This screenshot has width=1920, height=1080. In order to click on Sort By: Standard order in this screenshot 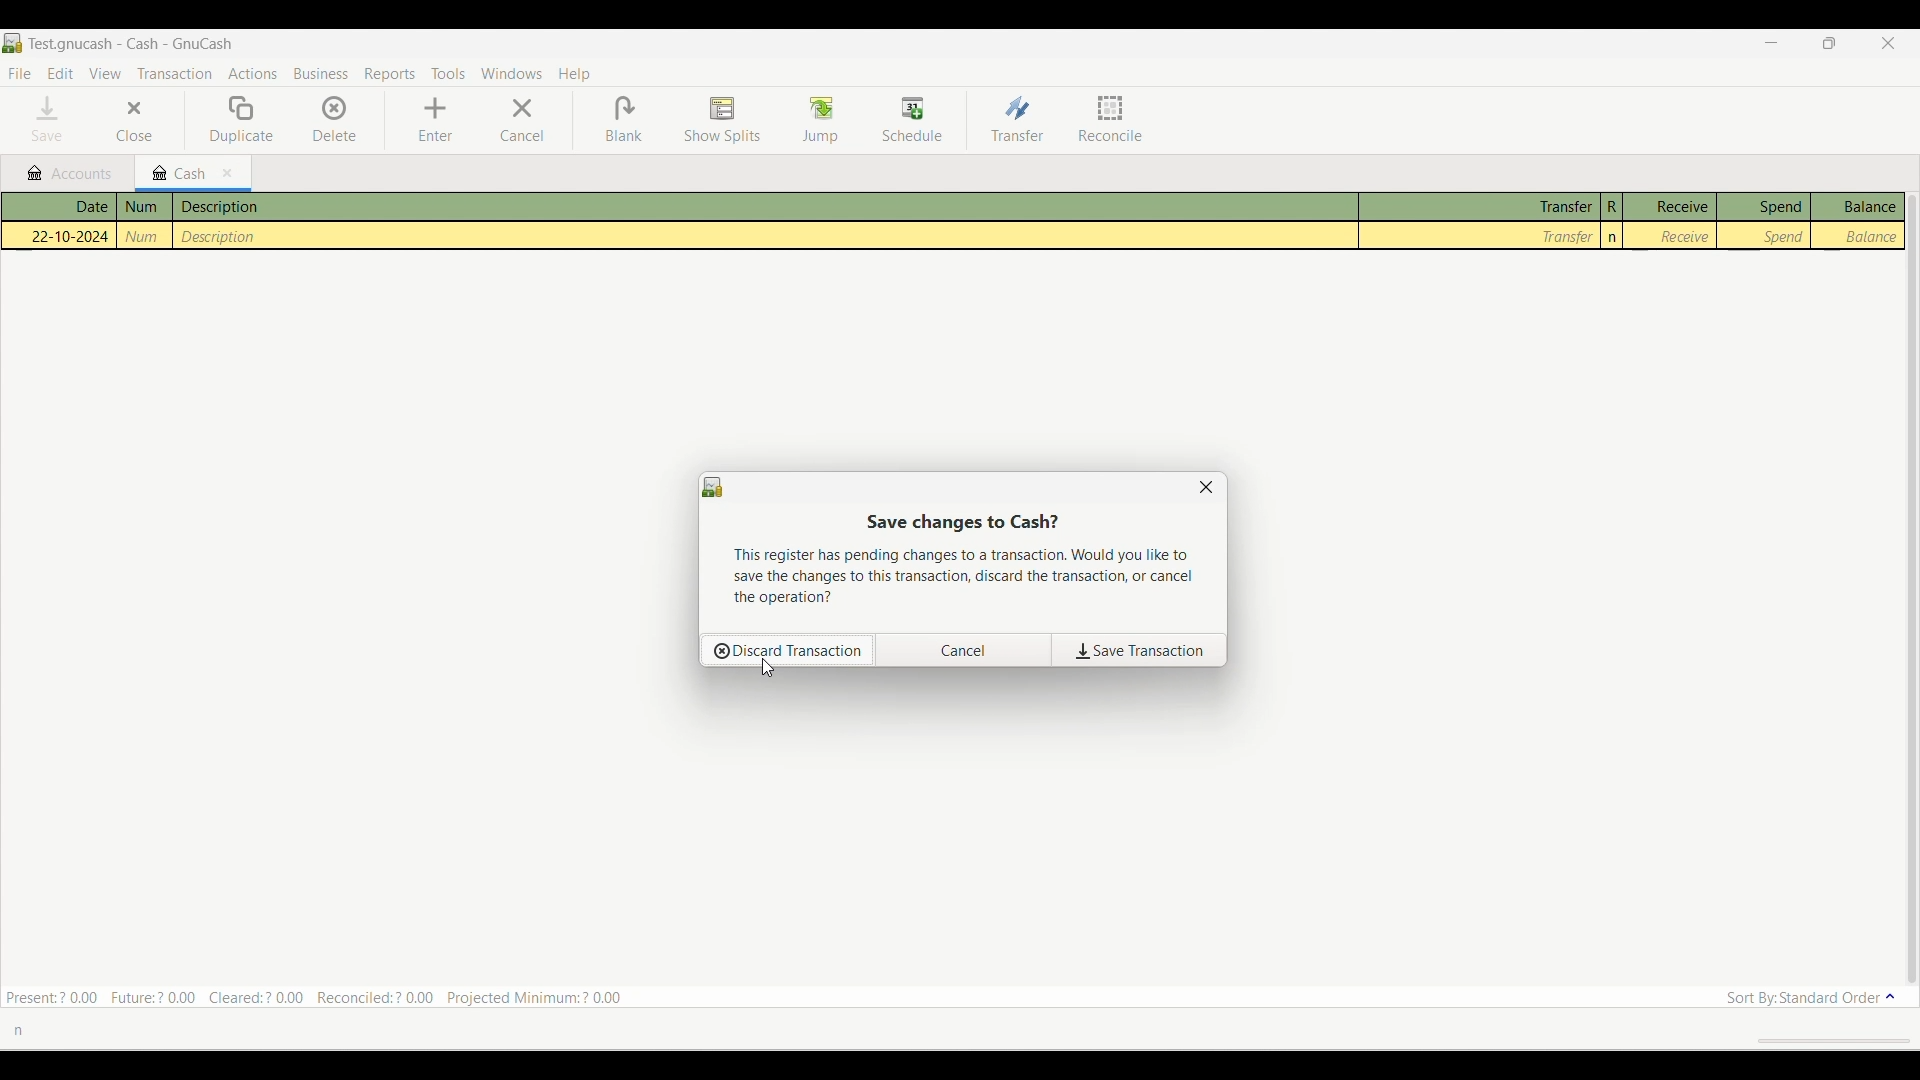, I will do `click(1807, 996)`.